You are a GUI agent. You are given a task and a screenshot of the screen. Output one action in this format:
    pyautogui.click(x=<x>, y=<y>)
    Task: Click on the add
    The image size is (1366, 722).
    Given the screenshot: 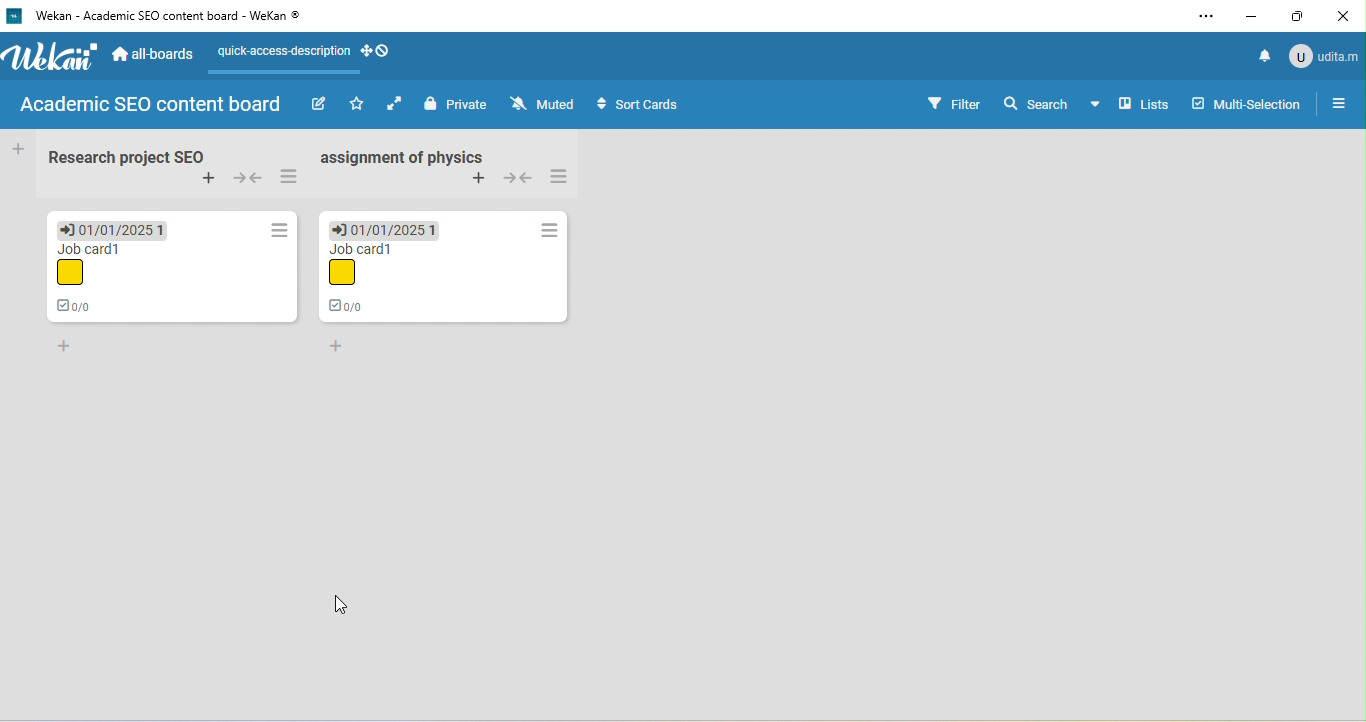 What is the action you would take?
    pyautogui.click(x=18, y=147)
    